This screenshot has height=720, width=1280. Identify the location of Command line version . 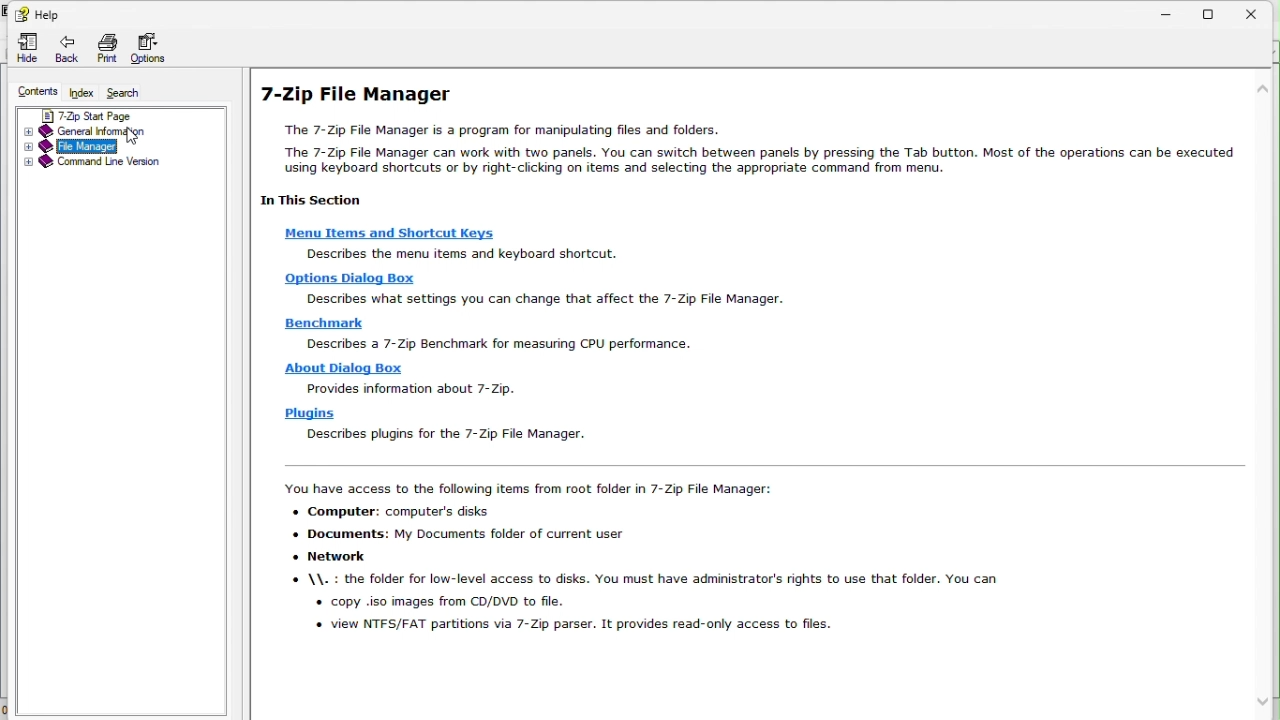
(91, 166).